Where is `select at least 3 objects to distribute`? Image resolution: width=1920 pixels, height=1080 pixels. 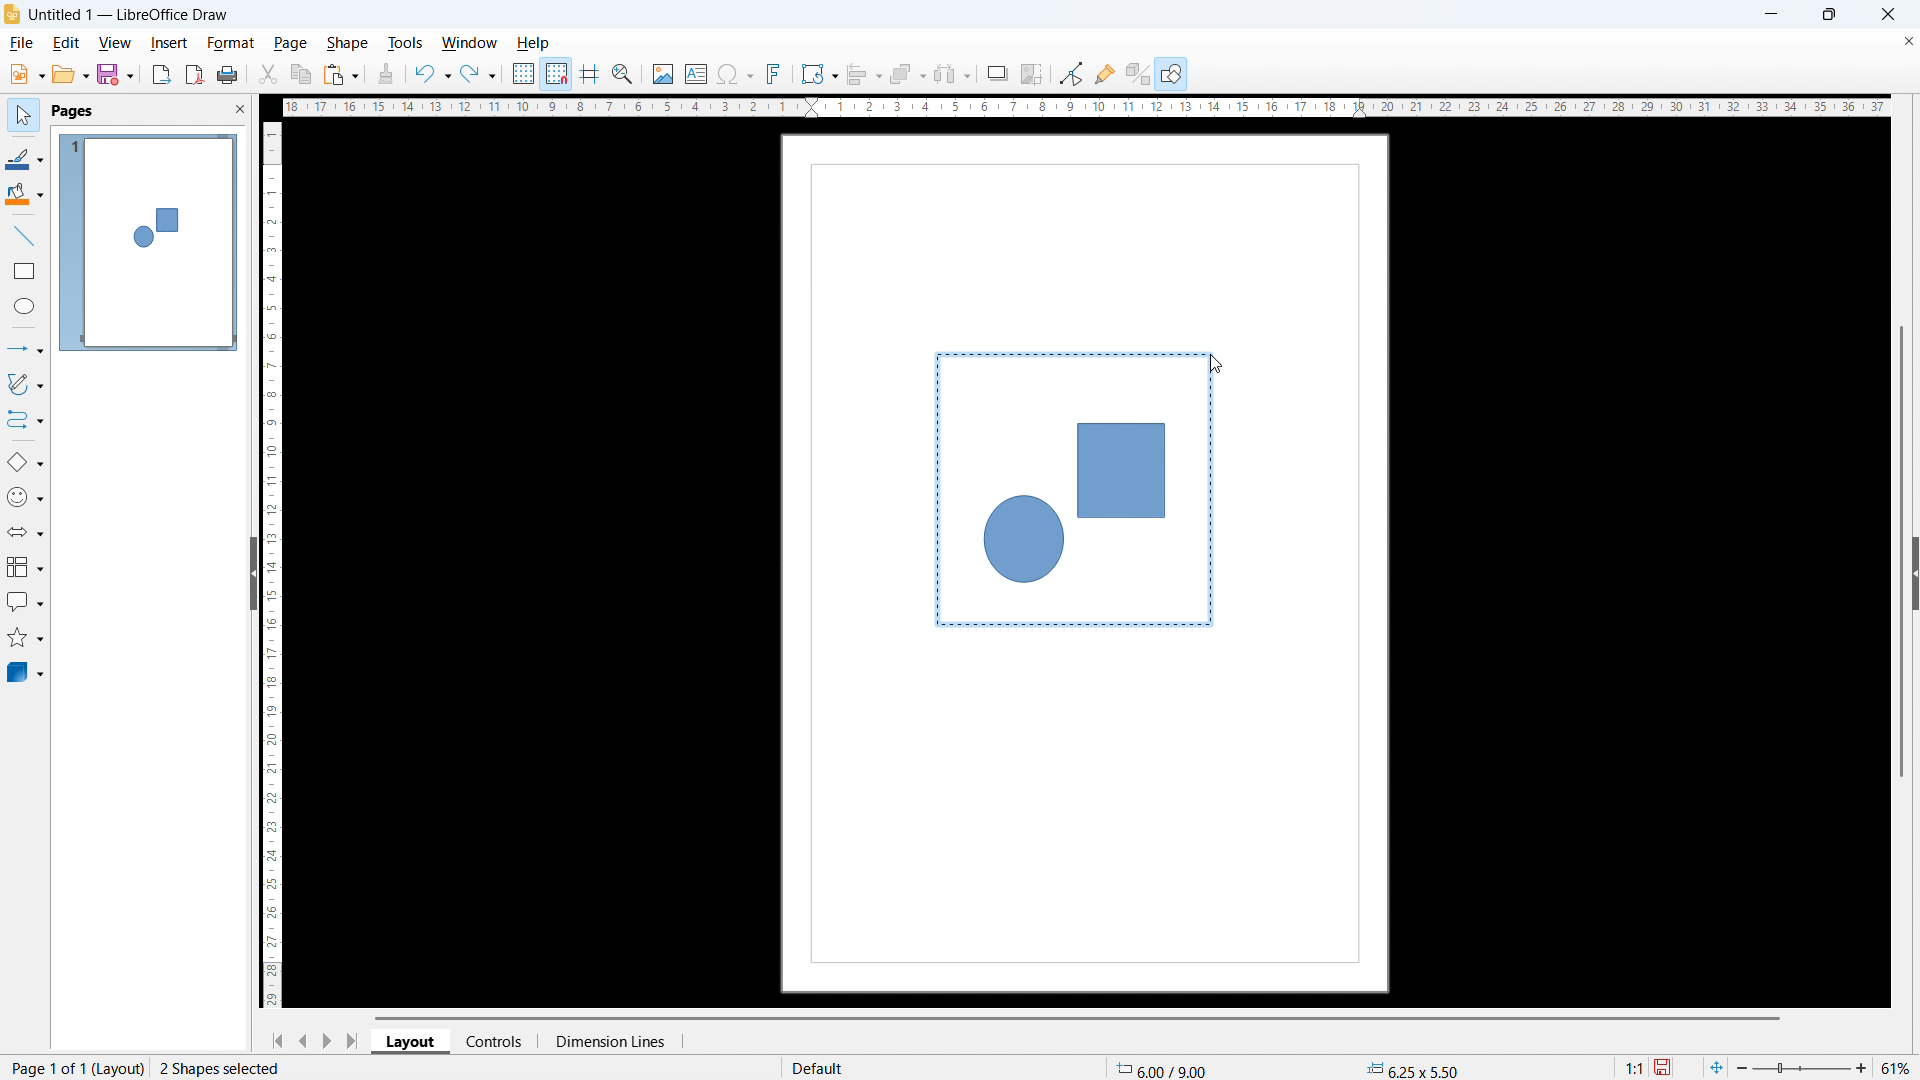
select at least 3 objects to distribute is located at coordinates (953, 73).